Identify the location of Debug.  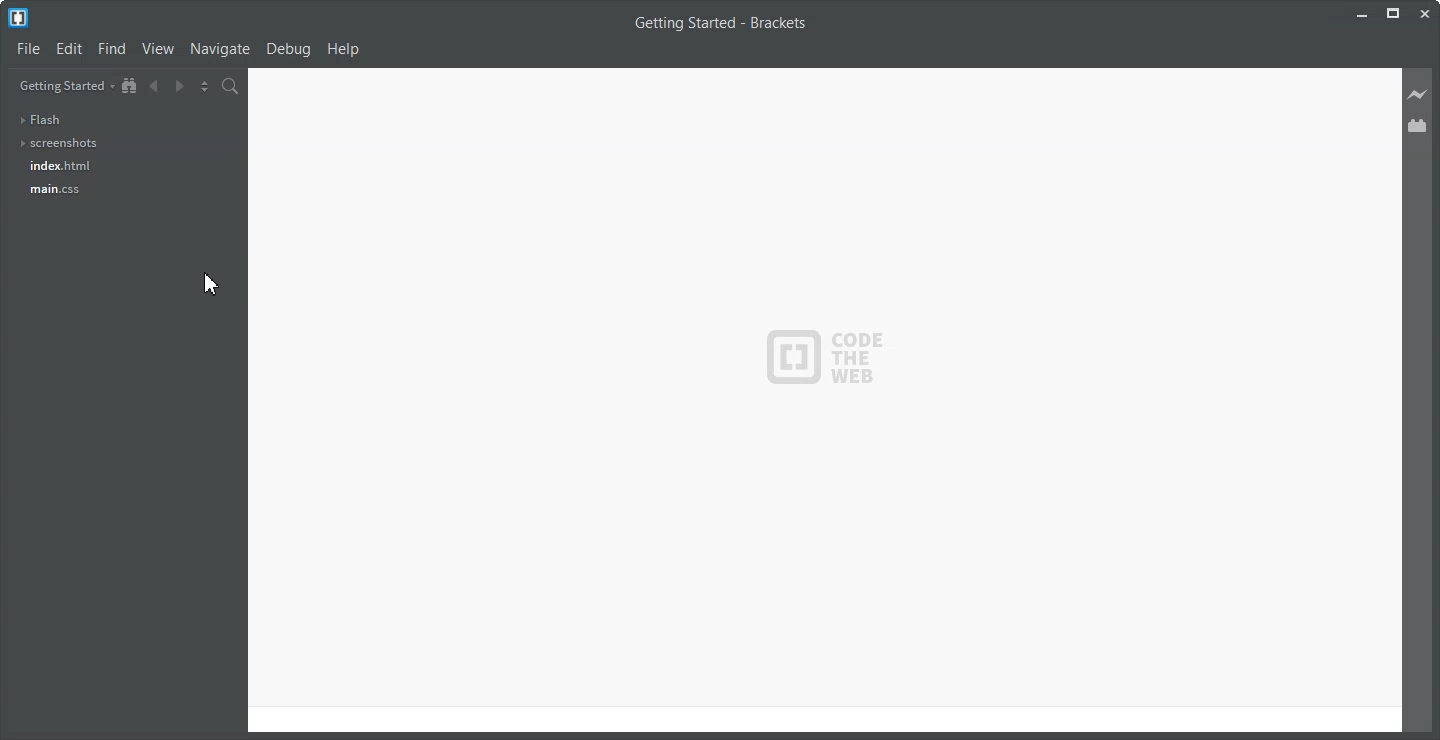
(290, 50).